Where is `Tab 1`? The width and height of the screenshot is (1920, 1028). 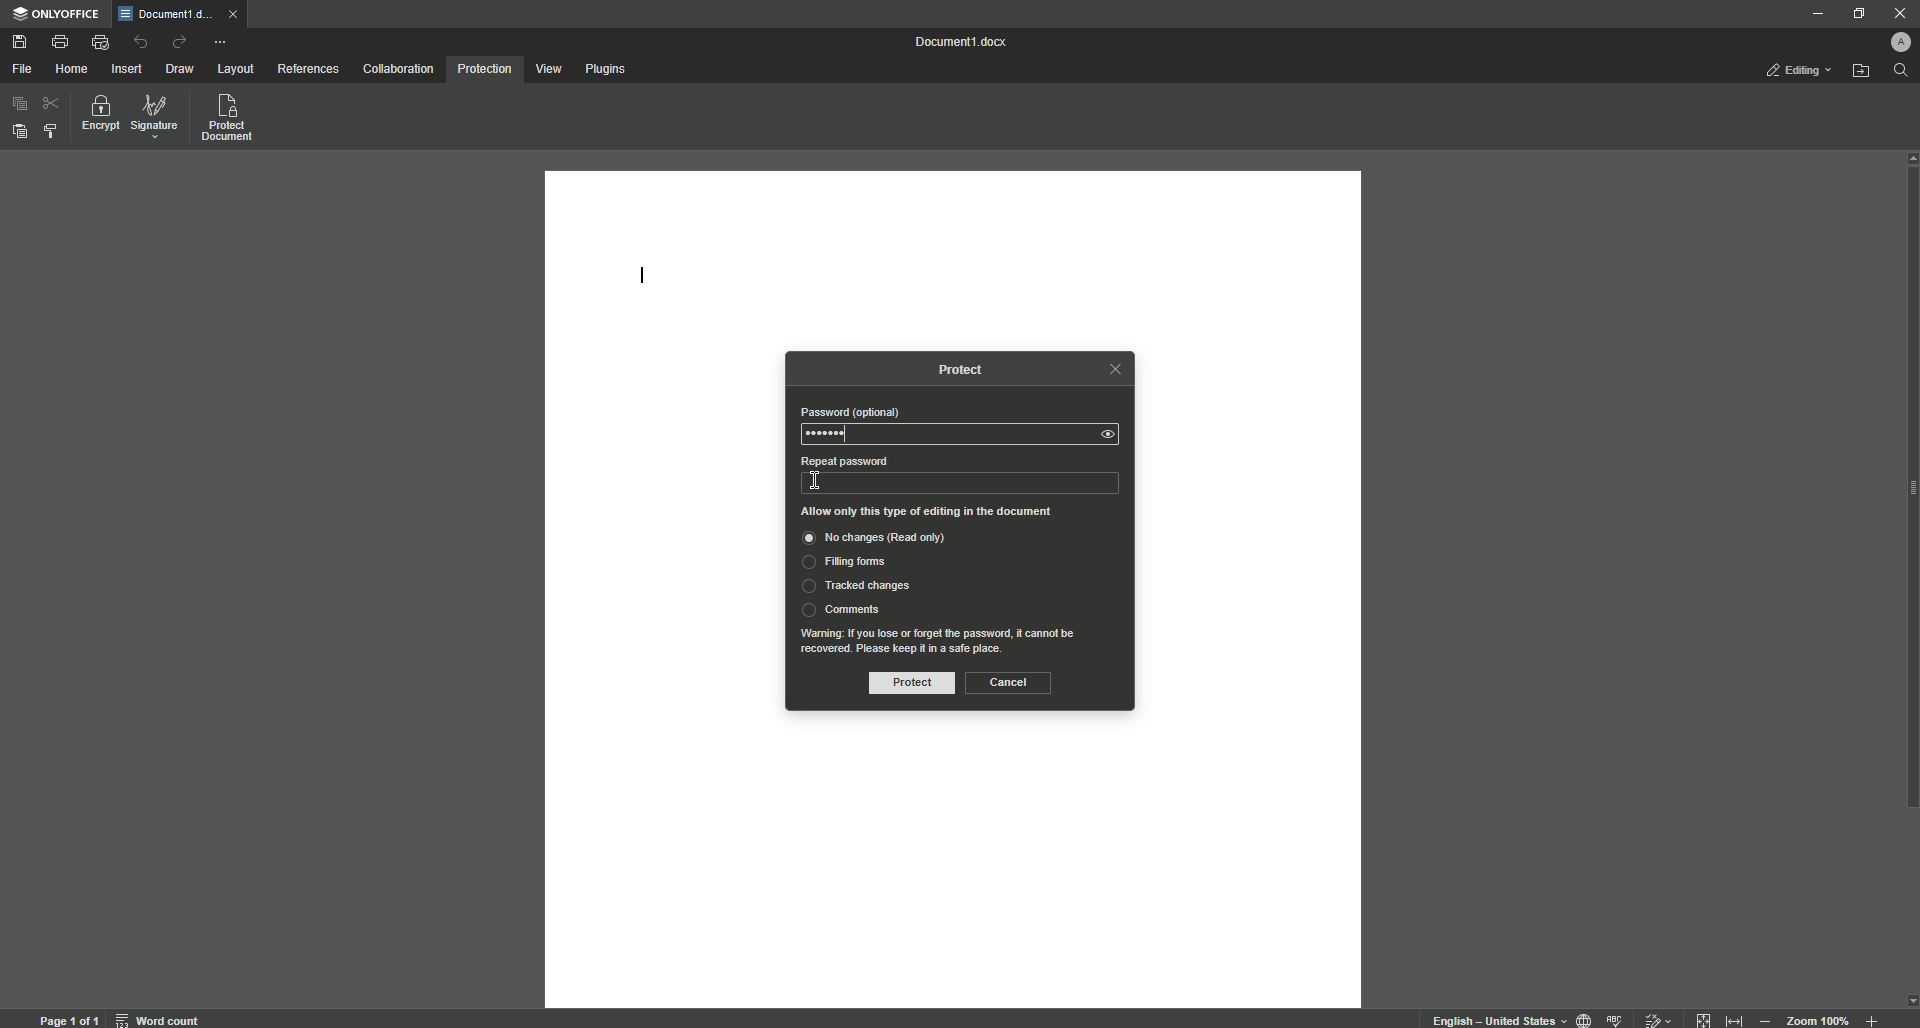 Tab 1 is located at coordinates (167, 15).